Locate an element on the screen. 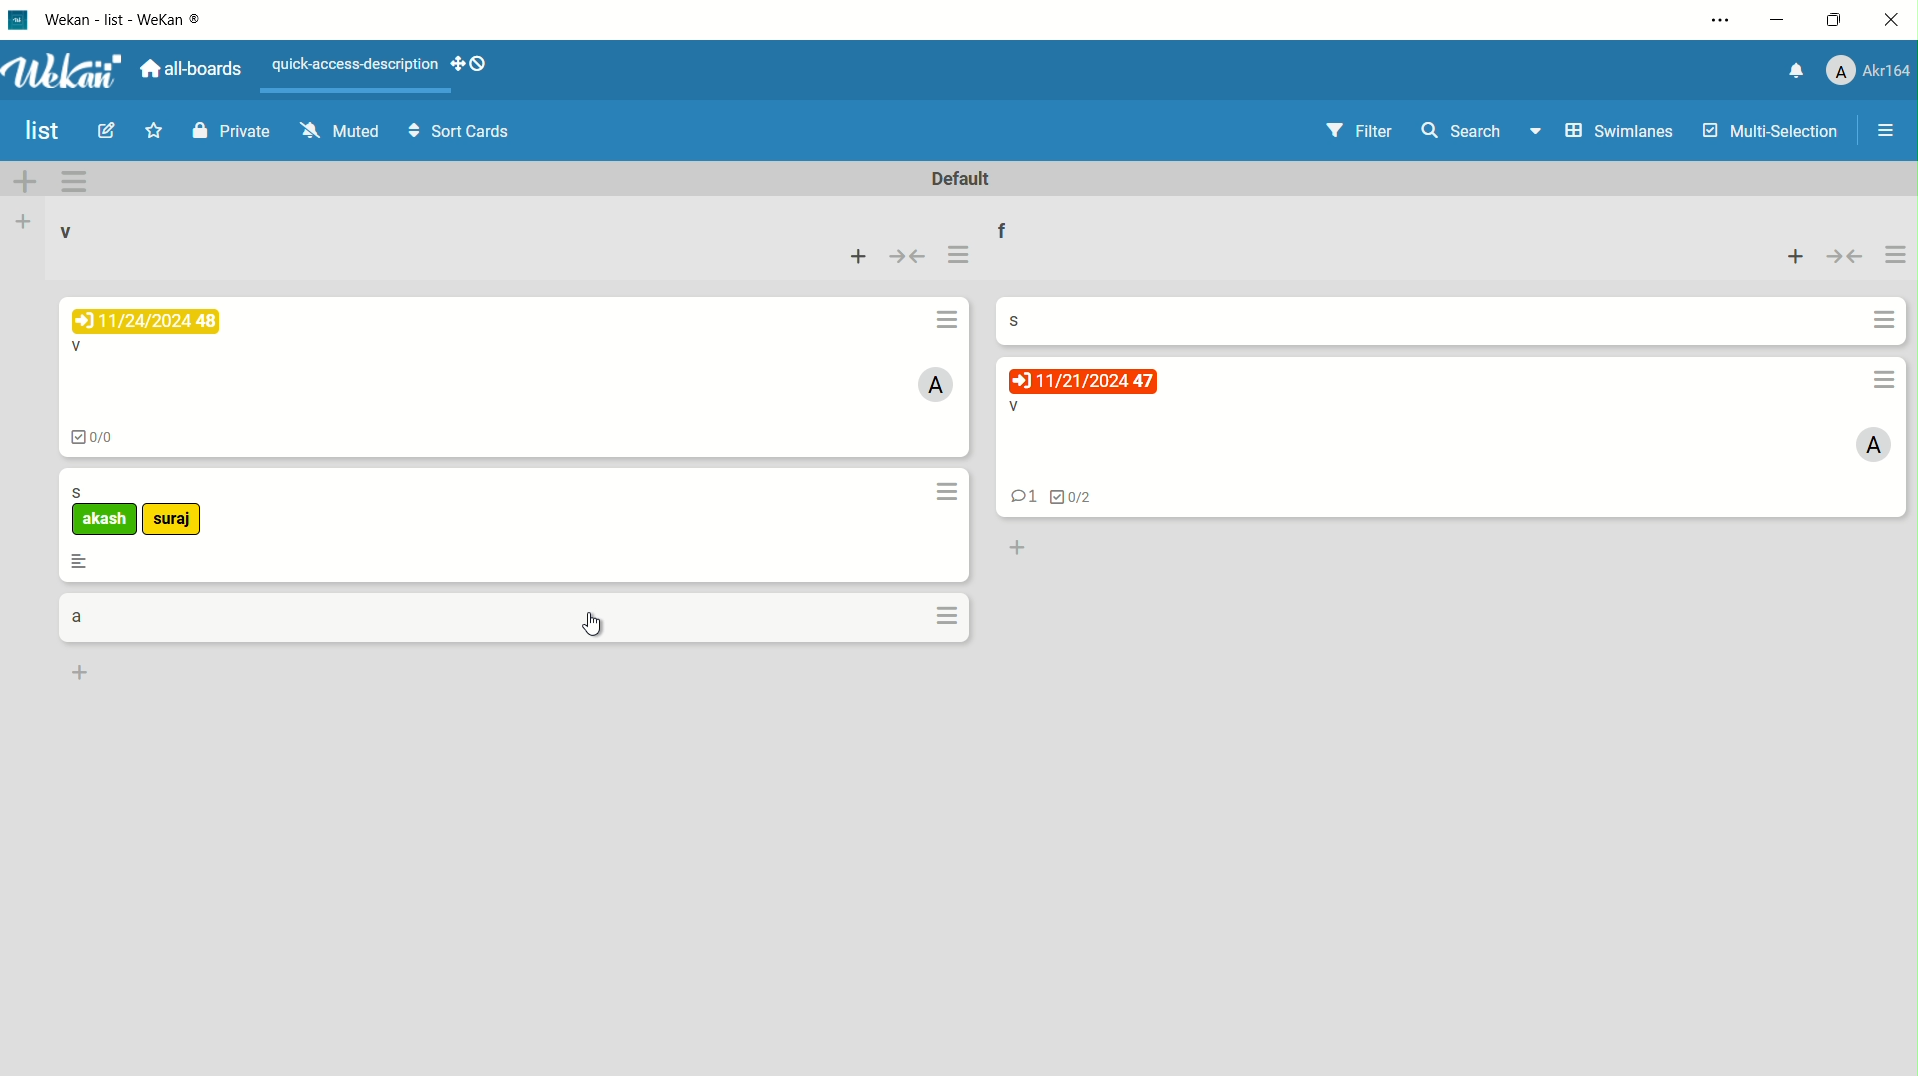 The height and width of the screenshot is (1076, 1918). quick-access-description is located at coordinates (357, 66).